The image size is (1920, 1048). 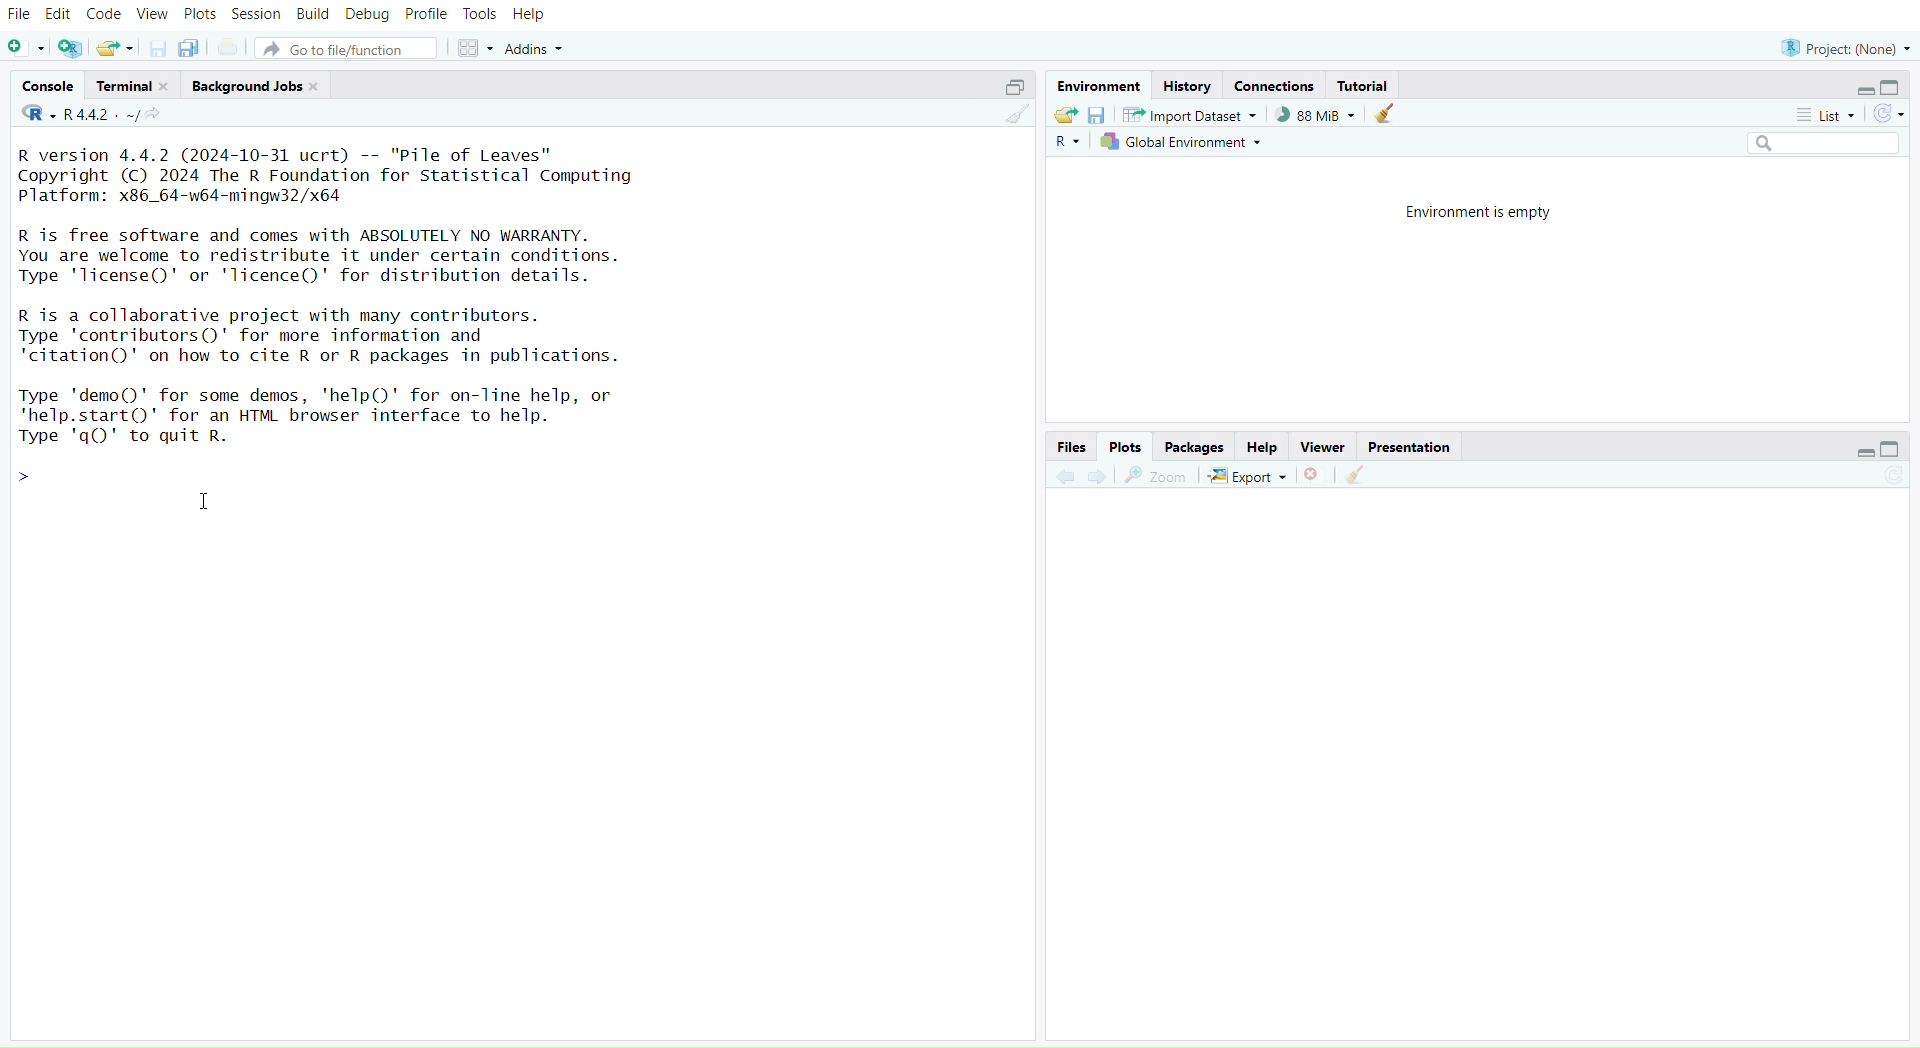 What do you see at coordinates (368, 16) in the screenshot?
I see `debug` at bounding box center [368, 16].